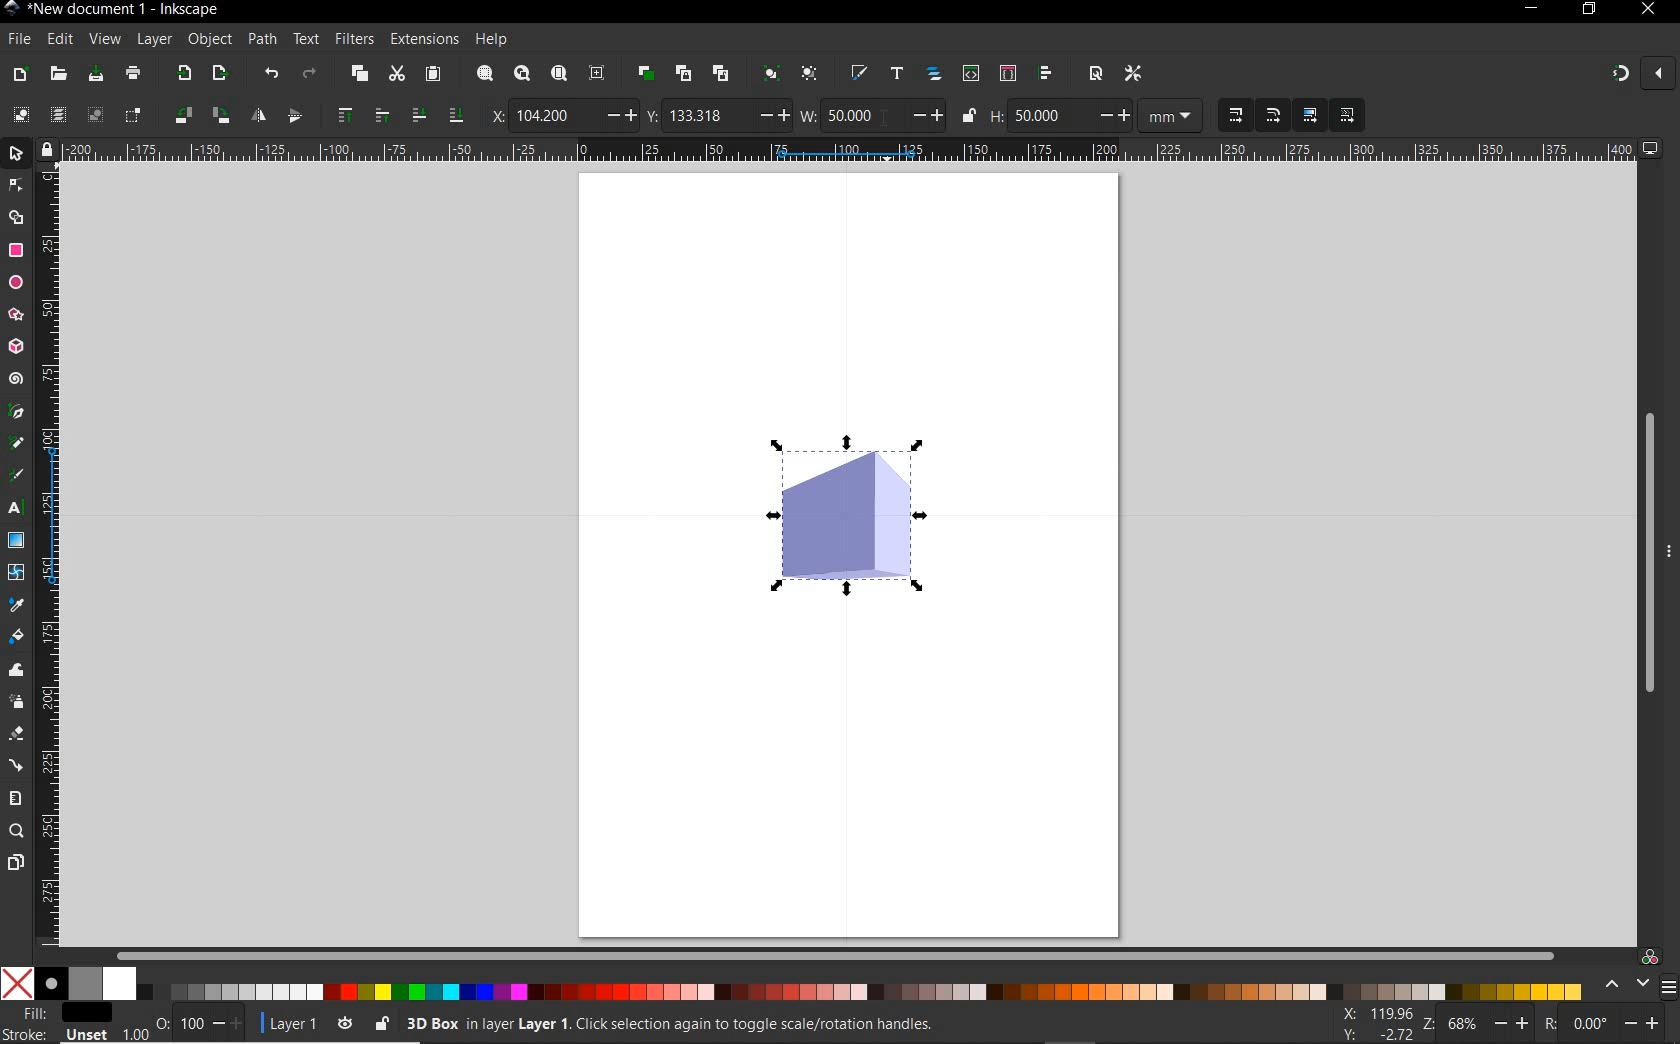 Image resolution: width=1680 pixels, height=1044 pixels. Describe the element at coordinates (19, 40) in the screenshot. I see `file` at that location.